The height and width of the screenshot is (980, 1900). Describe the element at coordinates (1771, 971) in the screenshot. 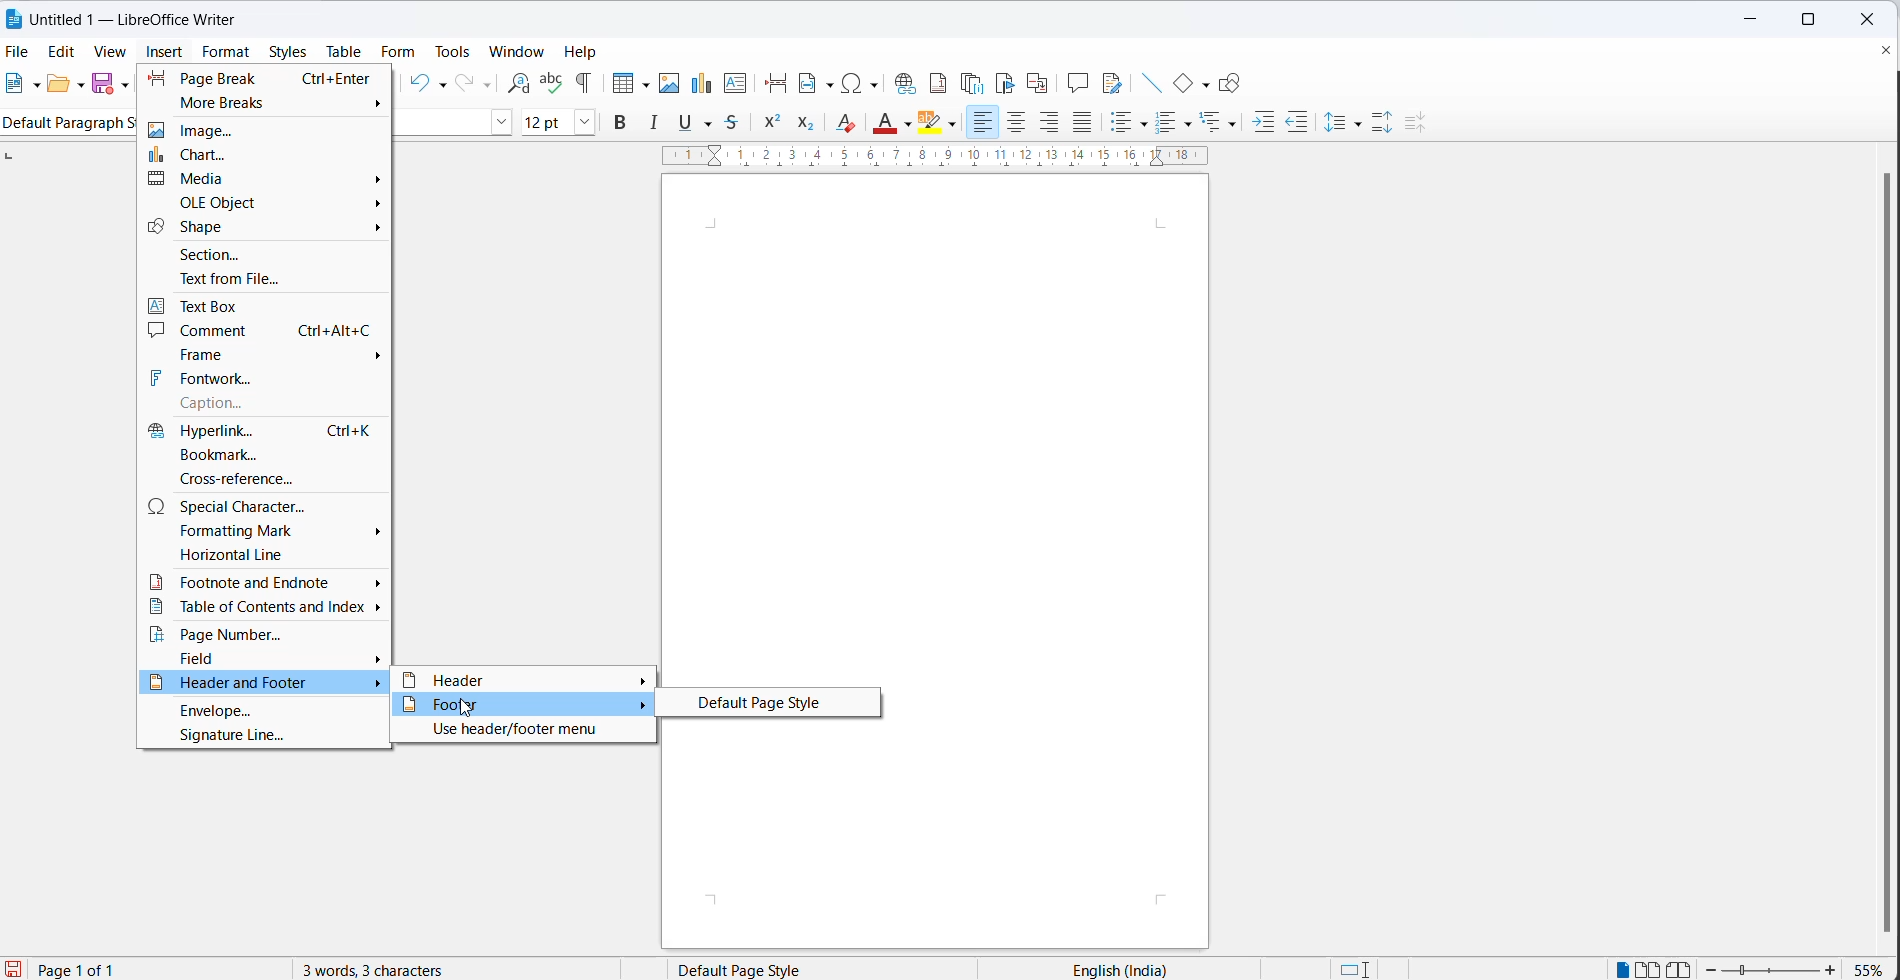

I see `zoom slider` at that location.